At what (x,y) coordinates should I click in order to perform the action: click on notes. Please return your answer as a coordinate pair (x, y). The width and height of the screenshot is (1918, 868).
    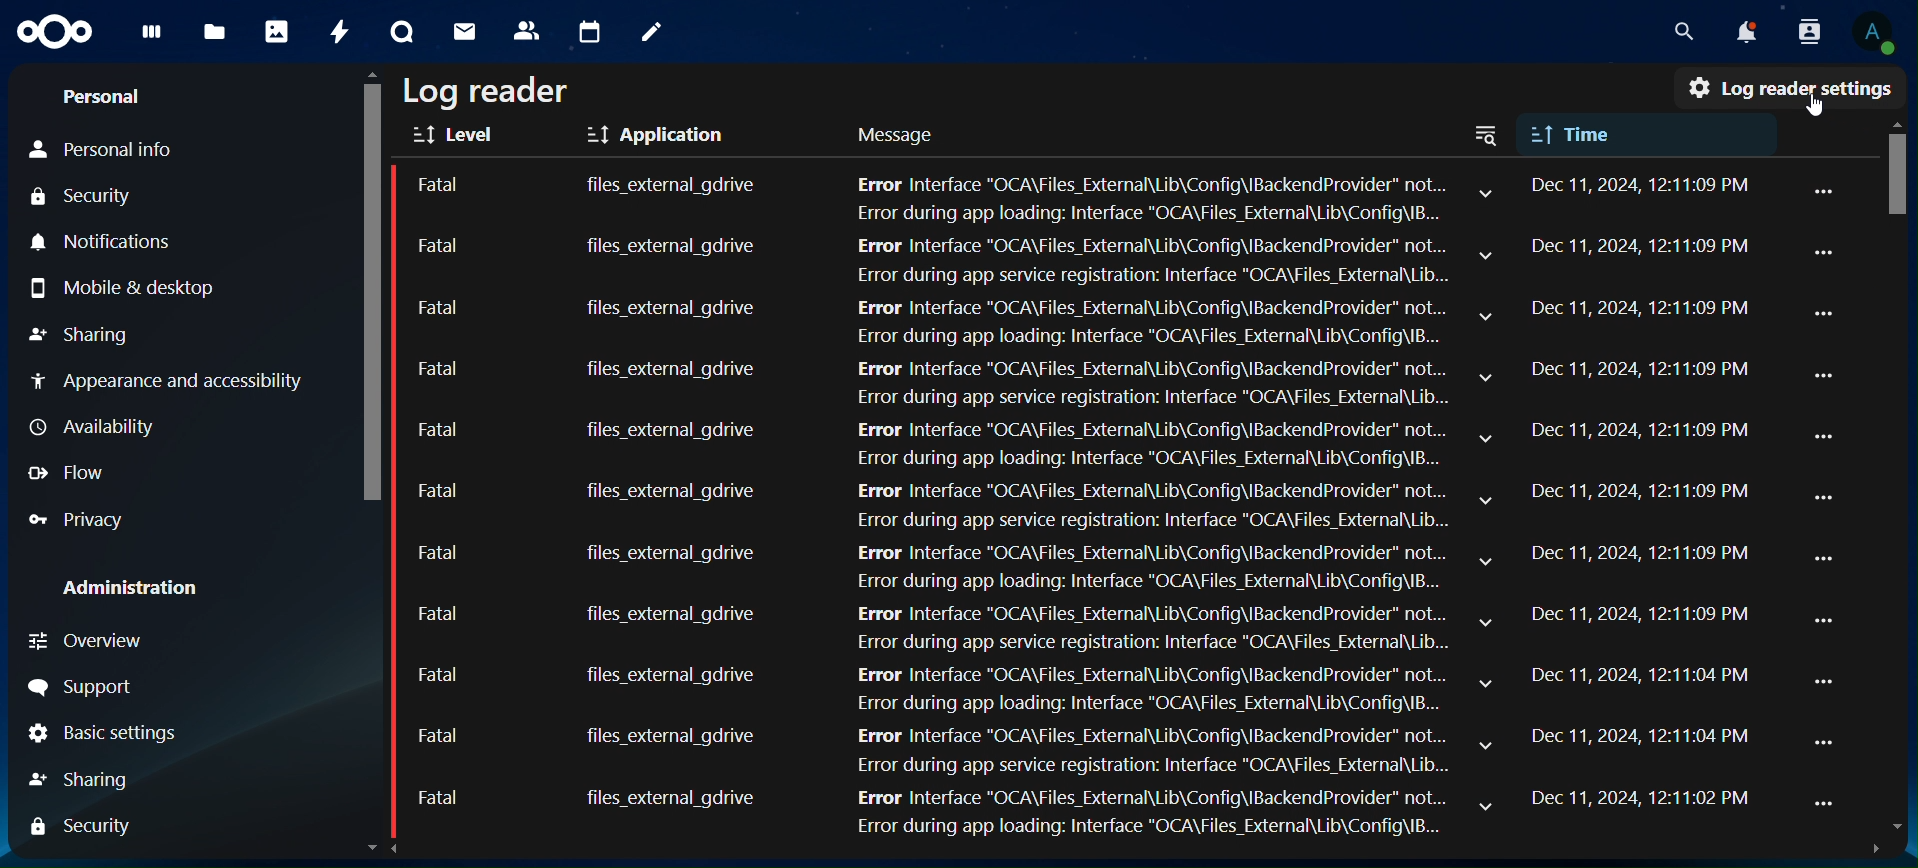
    Looking at the image, I should click on (652, 30).